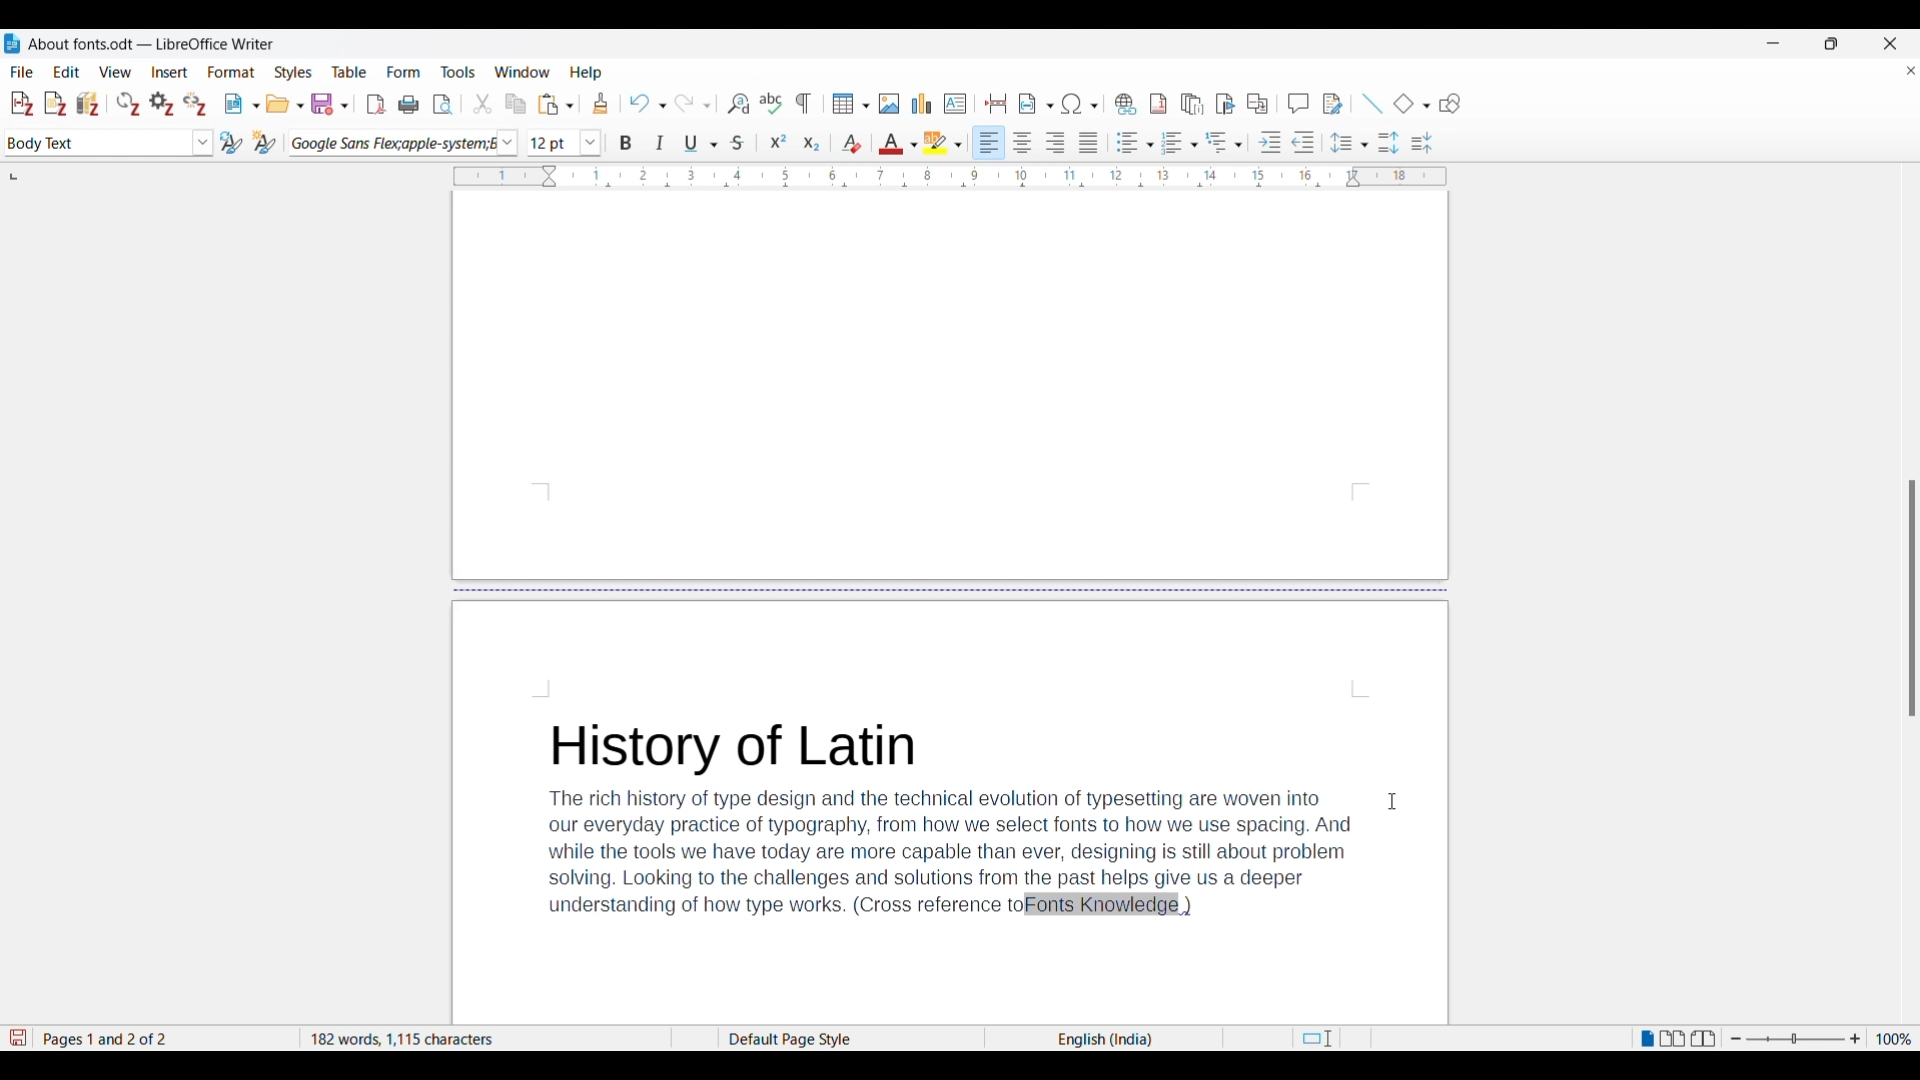 This screenshot has width=1920, height=1080. I want to click on Cursor, so click(1392, 801).